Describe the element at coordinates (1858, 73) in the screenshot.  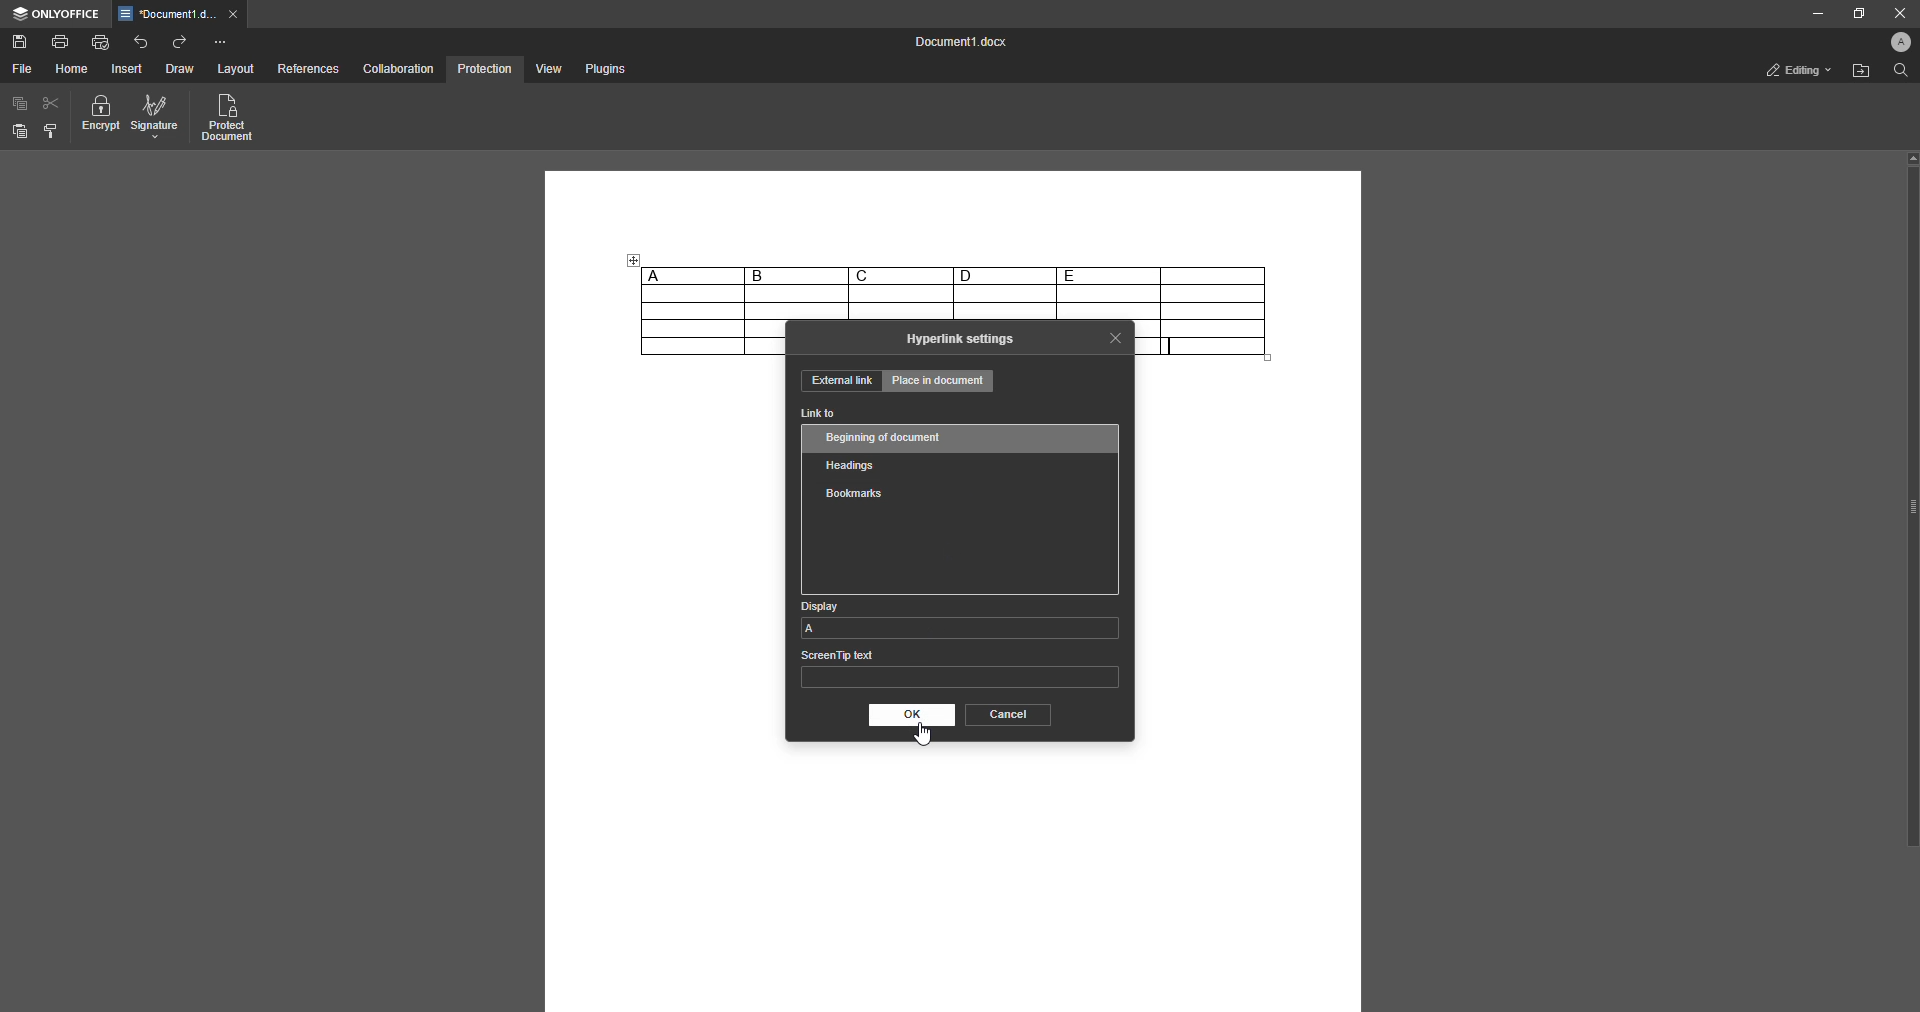
I see `New folder` at that location.